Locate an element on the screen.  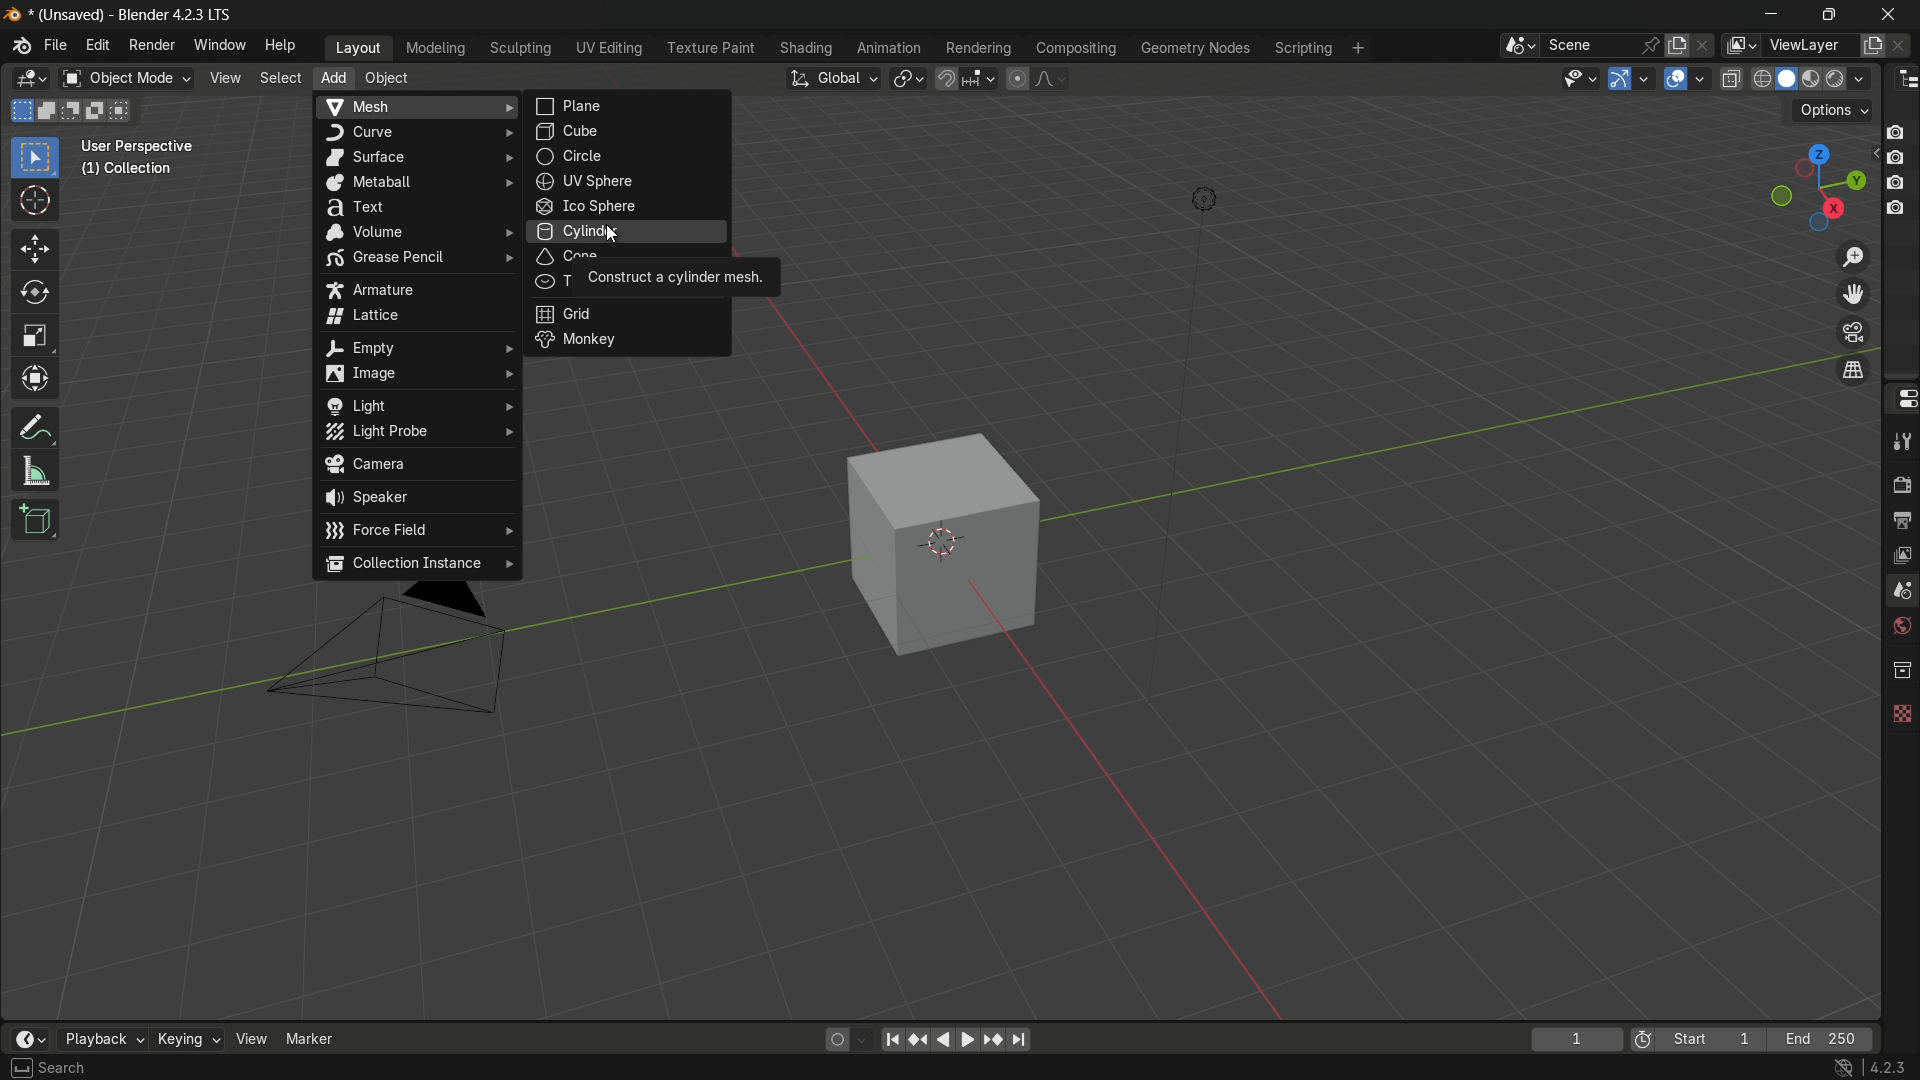
options is located at coordinates (1832, 112).